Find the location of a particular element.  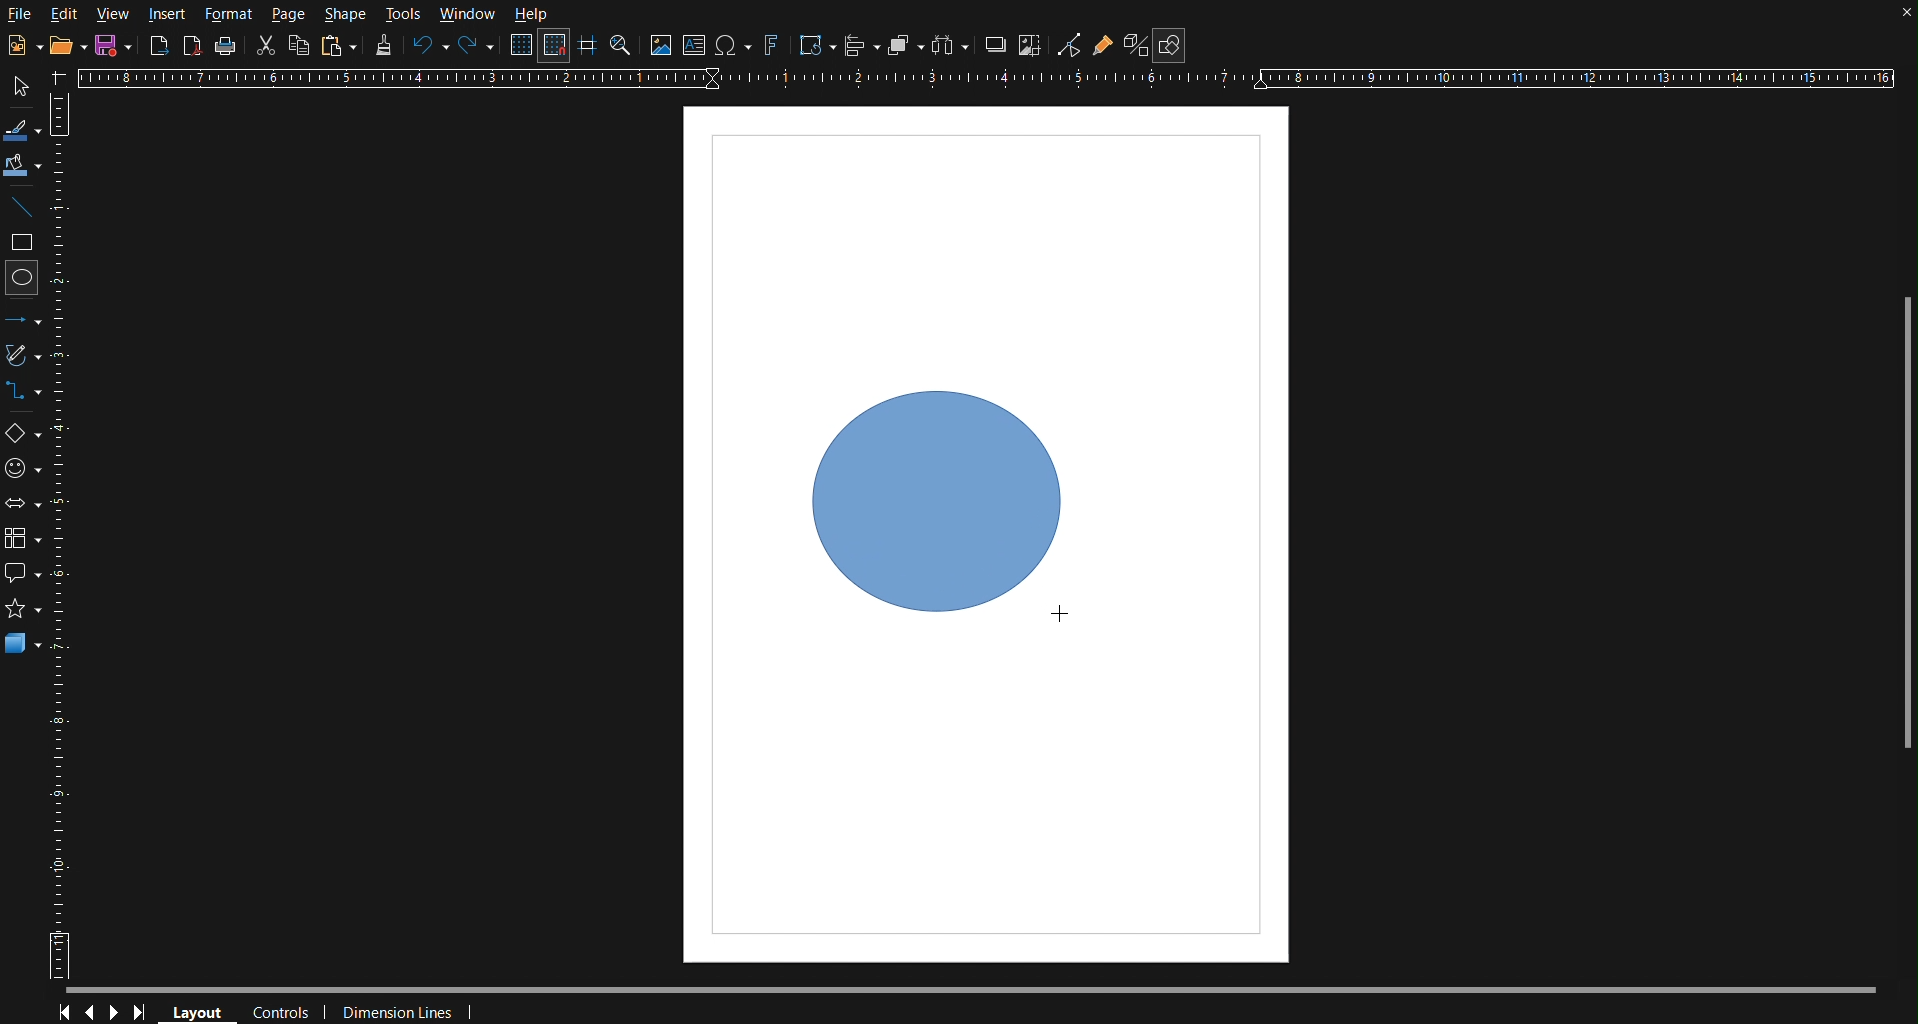

close is located at coordinates (1899, 17).